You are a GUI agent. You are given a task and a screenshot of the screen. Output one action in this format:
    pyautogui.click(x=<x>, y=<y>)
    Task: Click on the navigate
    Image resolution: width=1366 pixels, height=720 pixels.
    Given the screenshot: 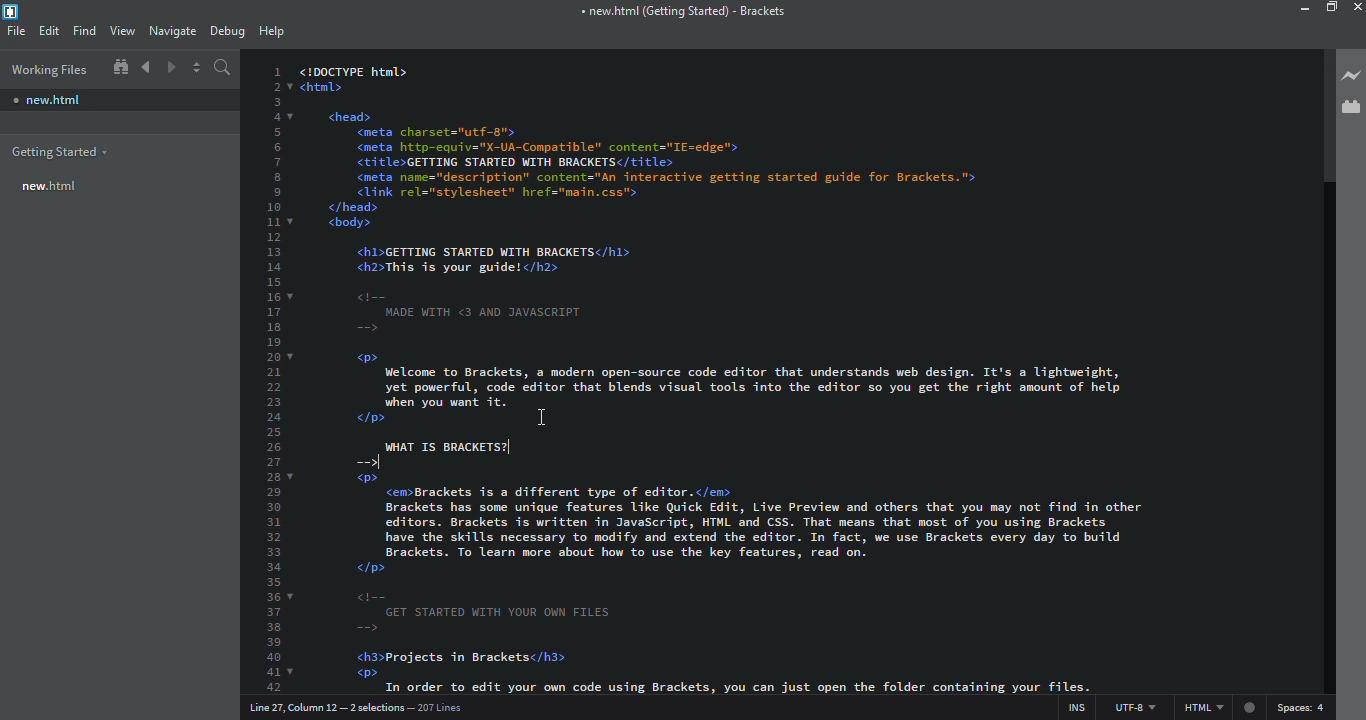 What is the action you would take?
    pyautogui.click(x=173, y=31)
    